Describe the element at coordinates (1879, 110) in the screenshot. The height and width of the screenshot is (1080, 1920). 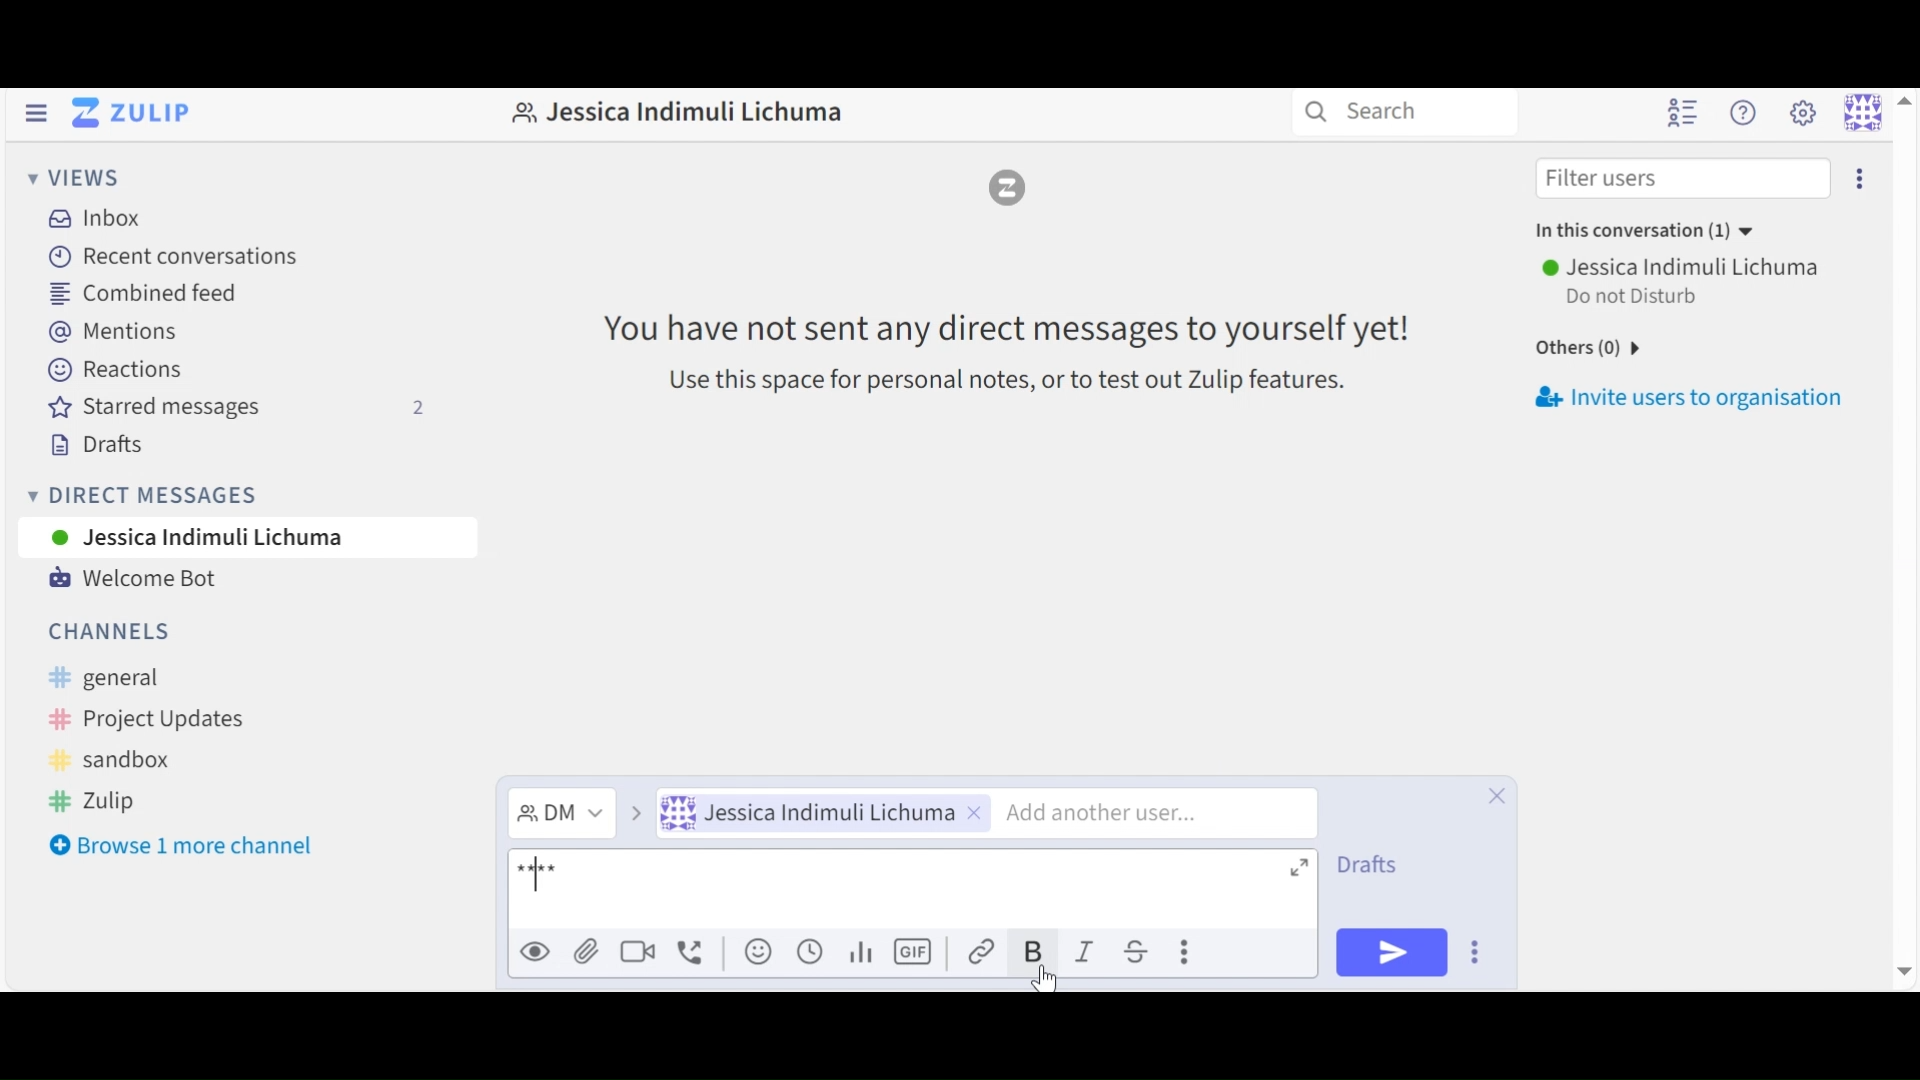
I see `Personal menu` at that location.